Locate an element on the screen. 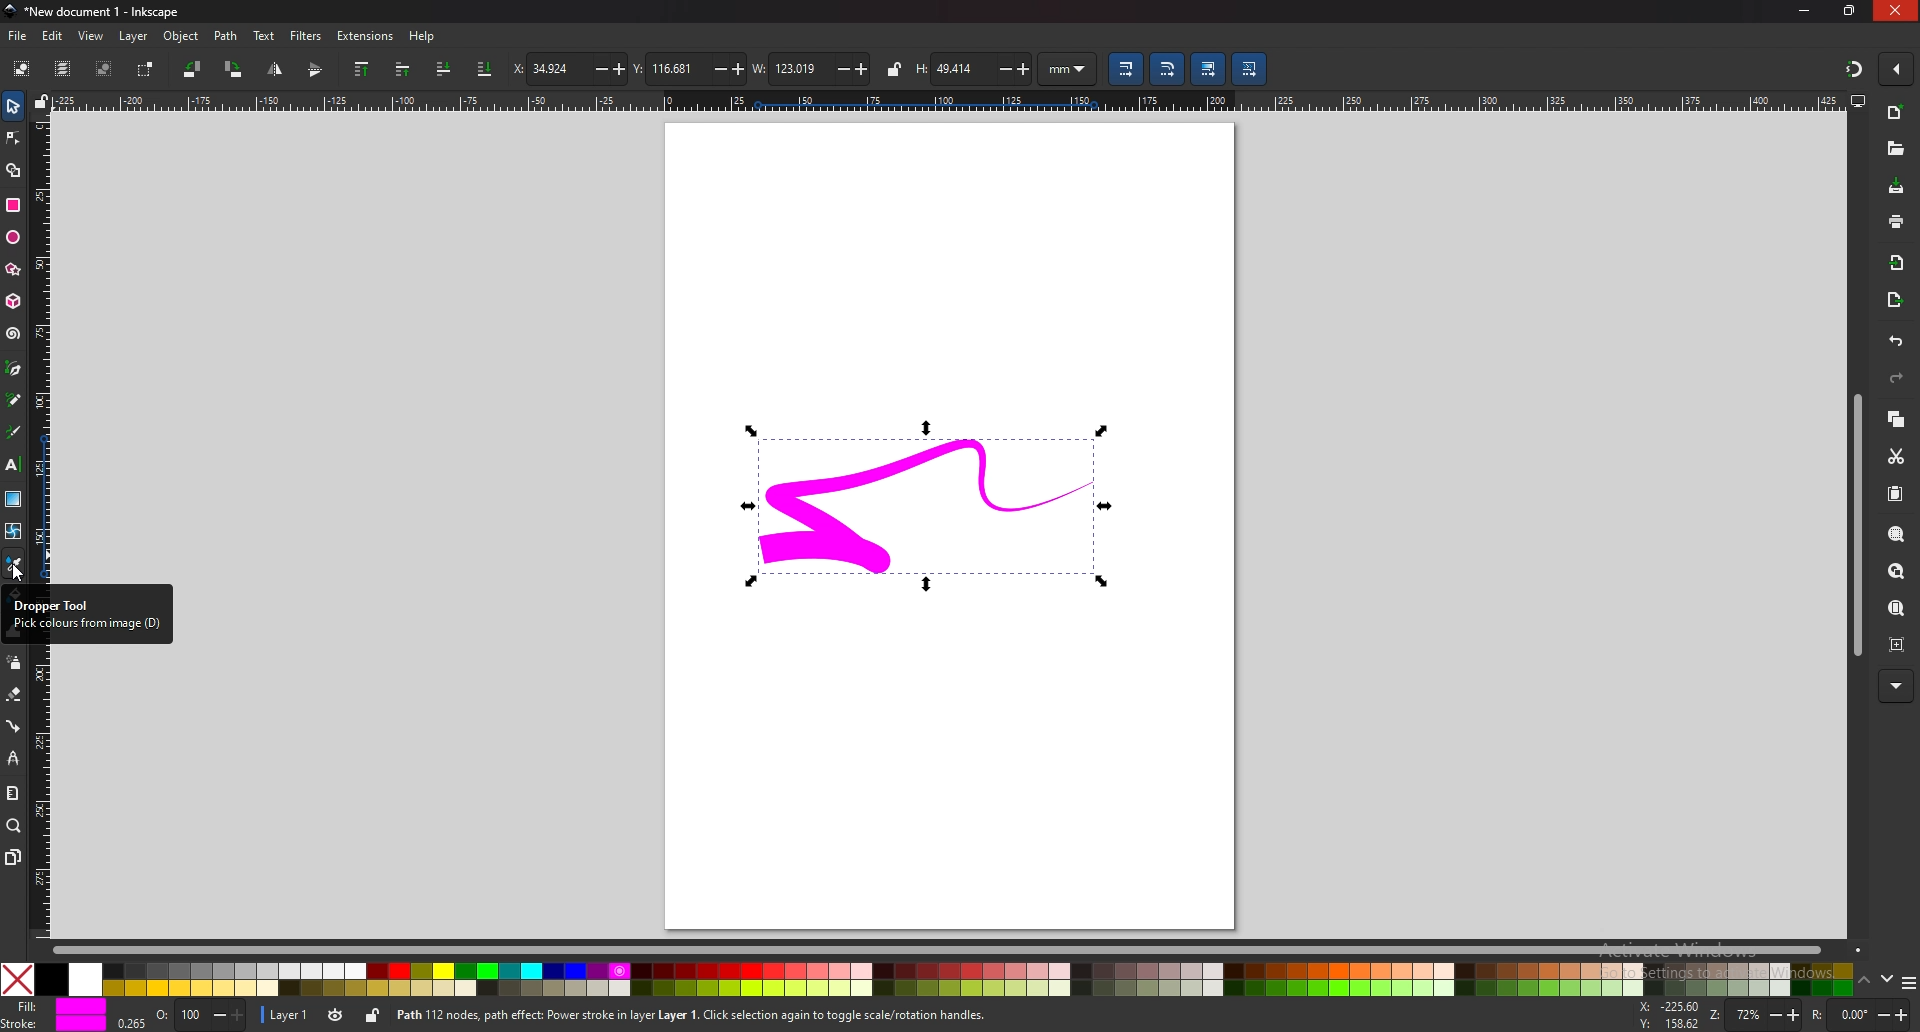 This screenshot has width=1920, height=1032. zoom is located at coordinates (1756, 1015).